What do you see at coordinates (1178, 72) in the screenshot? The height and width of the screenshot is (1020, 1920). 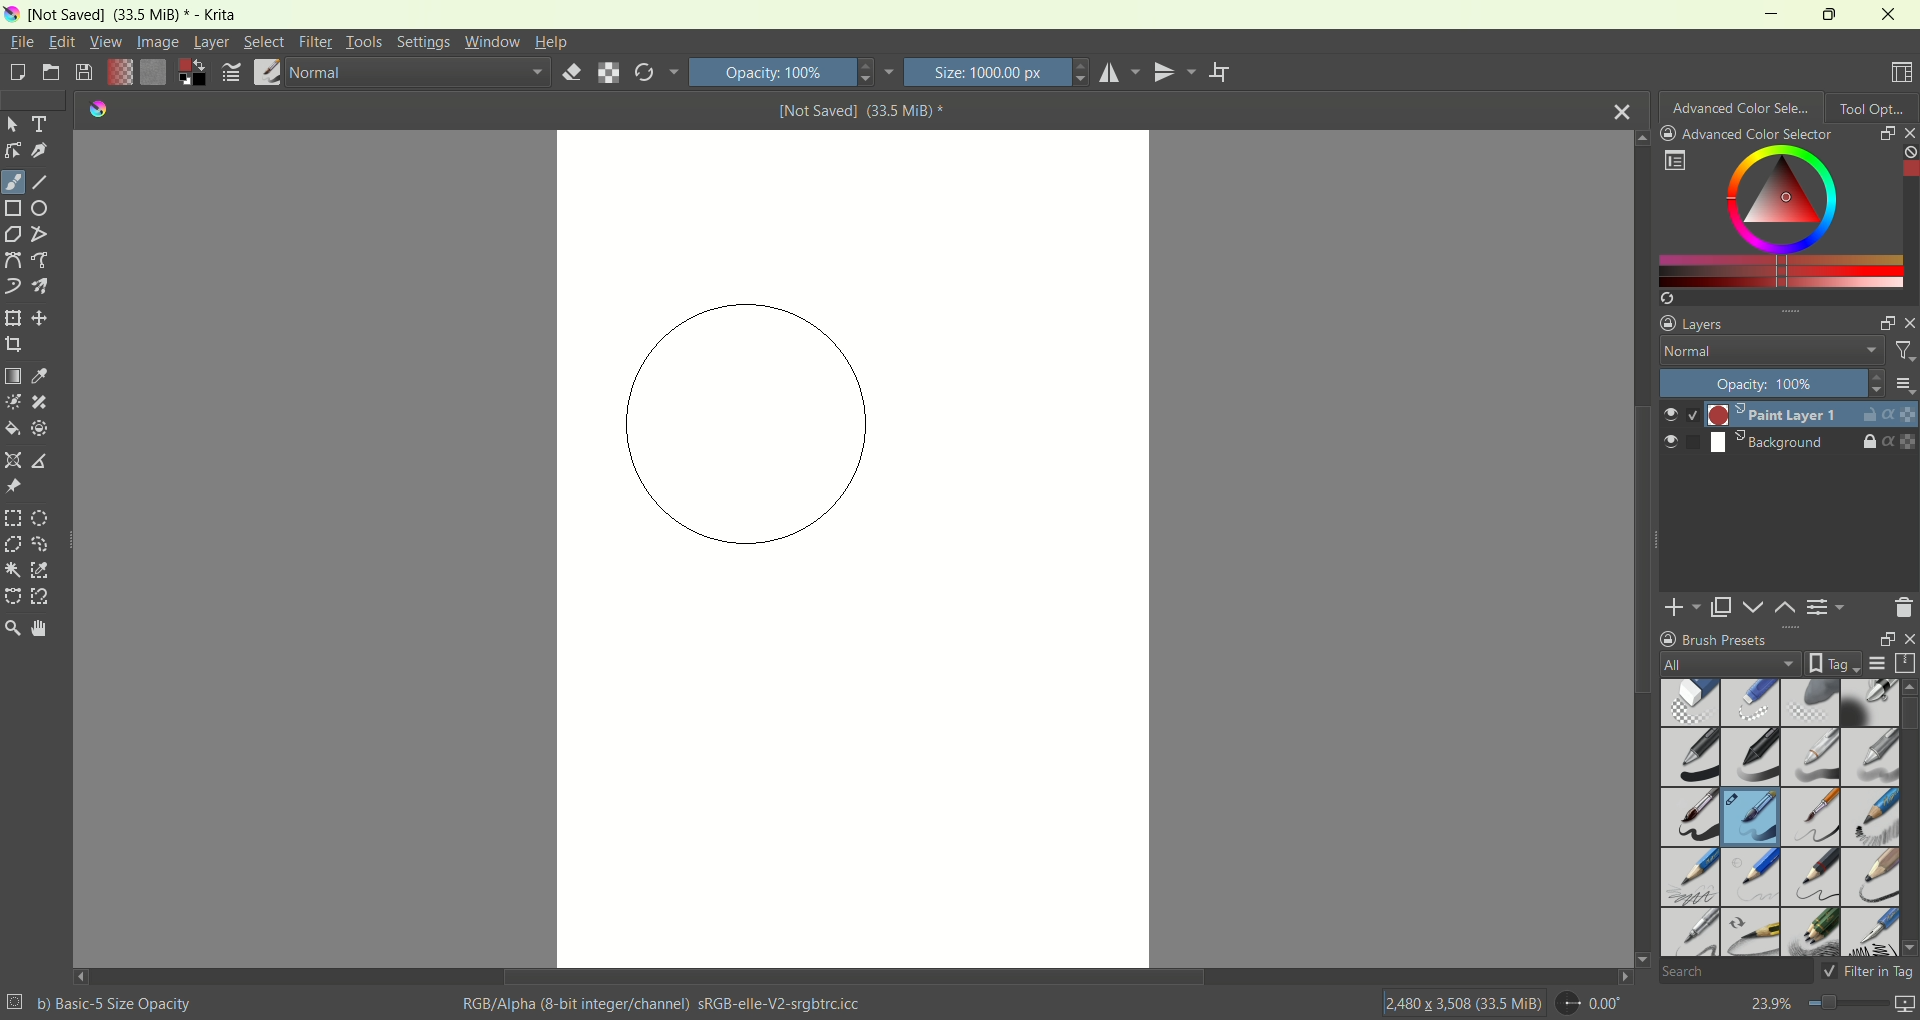 I see `vertical mirror tool` at bounding box center [1178, 72].